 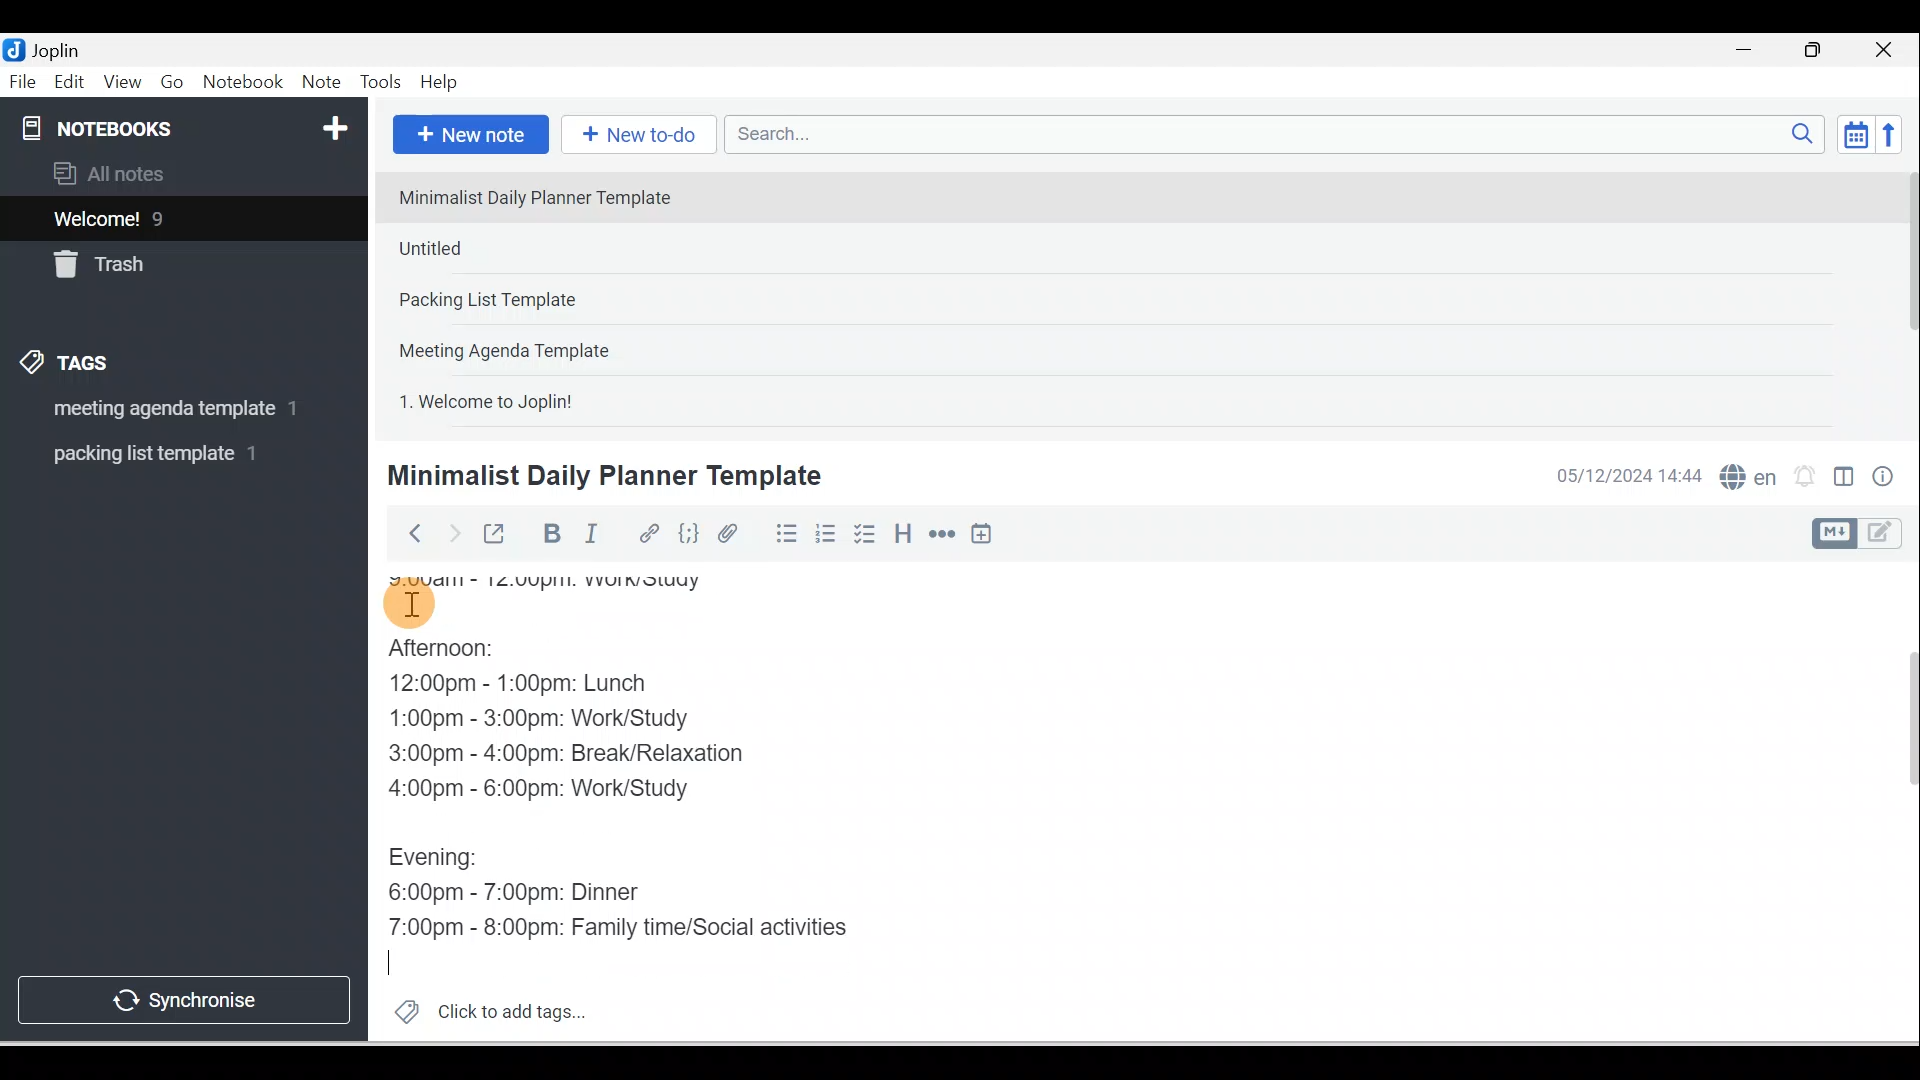 I want to click on Trash, so click(x=147, y=259).